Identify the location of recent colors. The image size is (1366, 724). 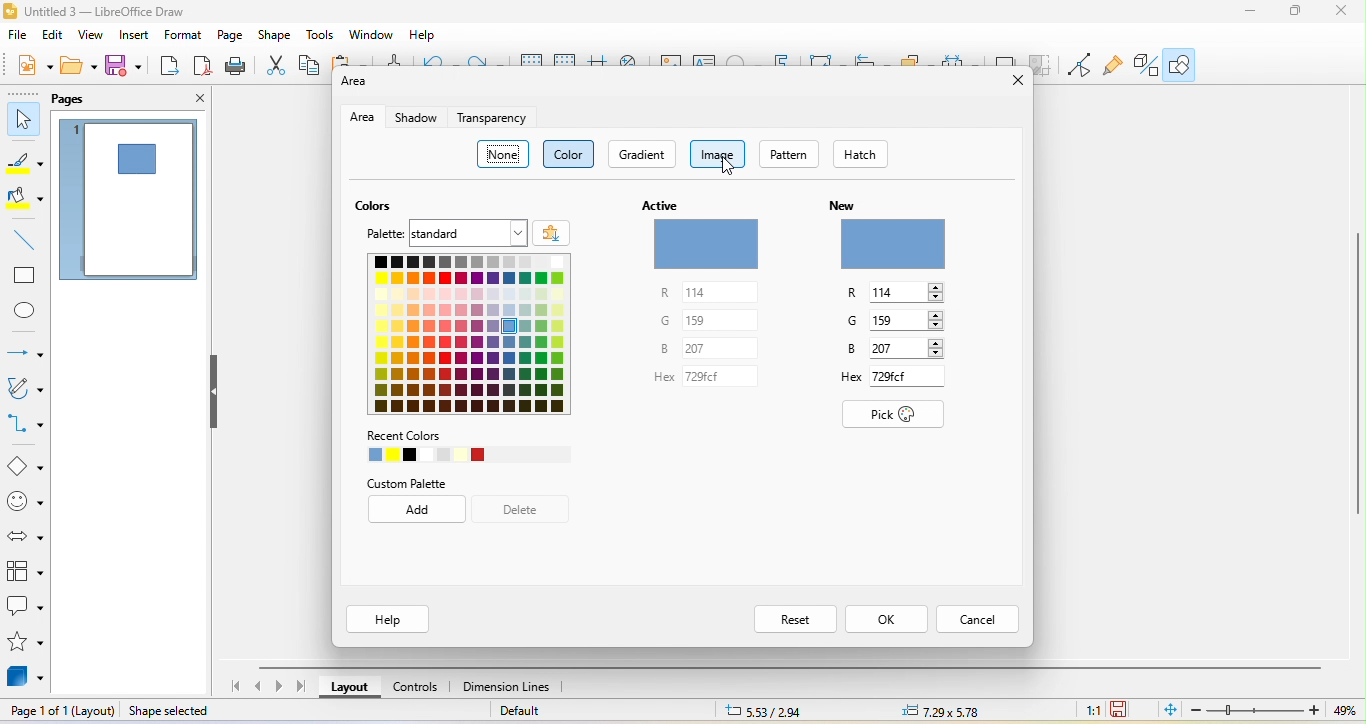
(465, 447).